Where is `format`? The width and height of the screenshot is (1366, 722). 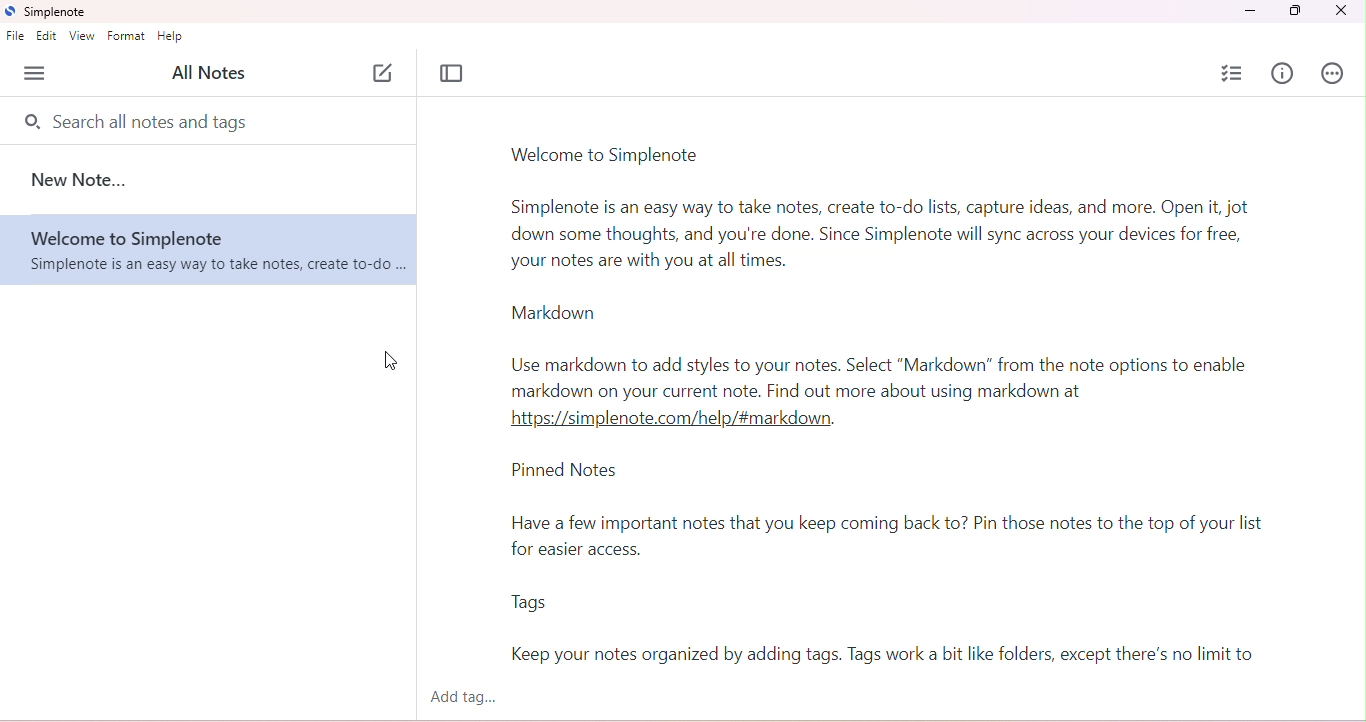
format is located at coordinates (126, 36).